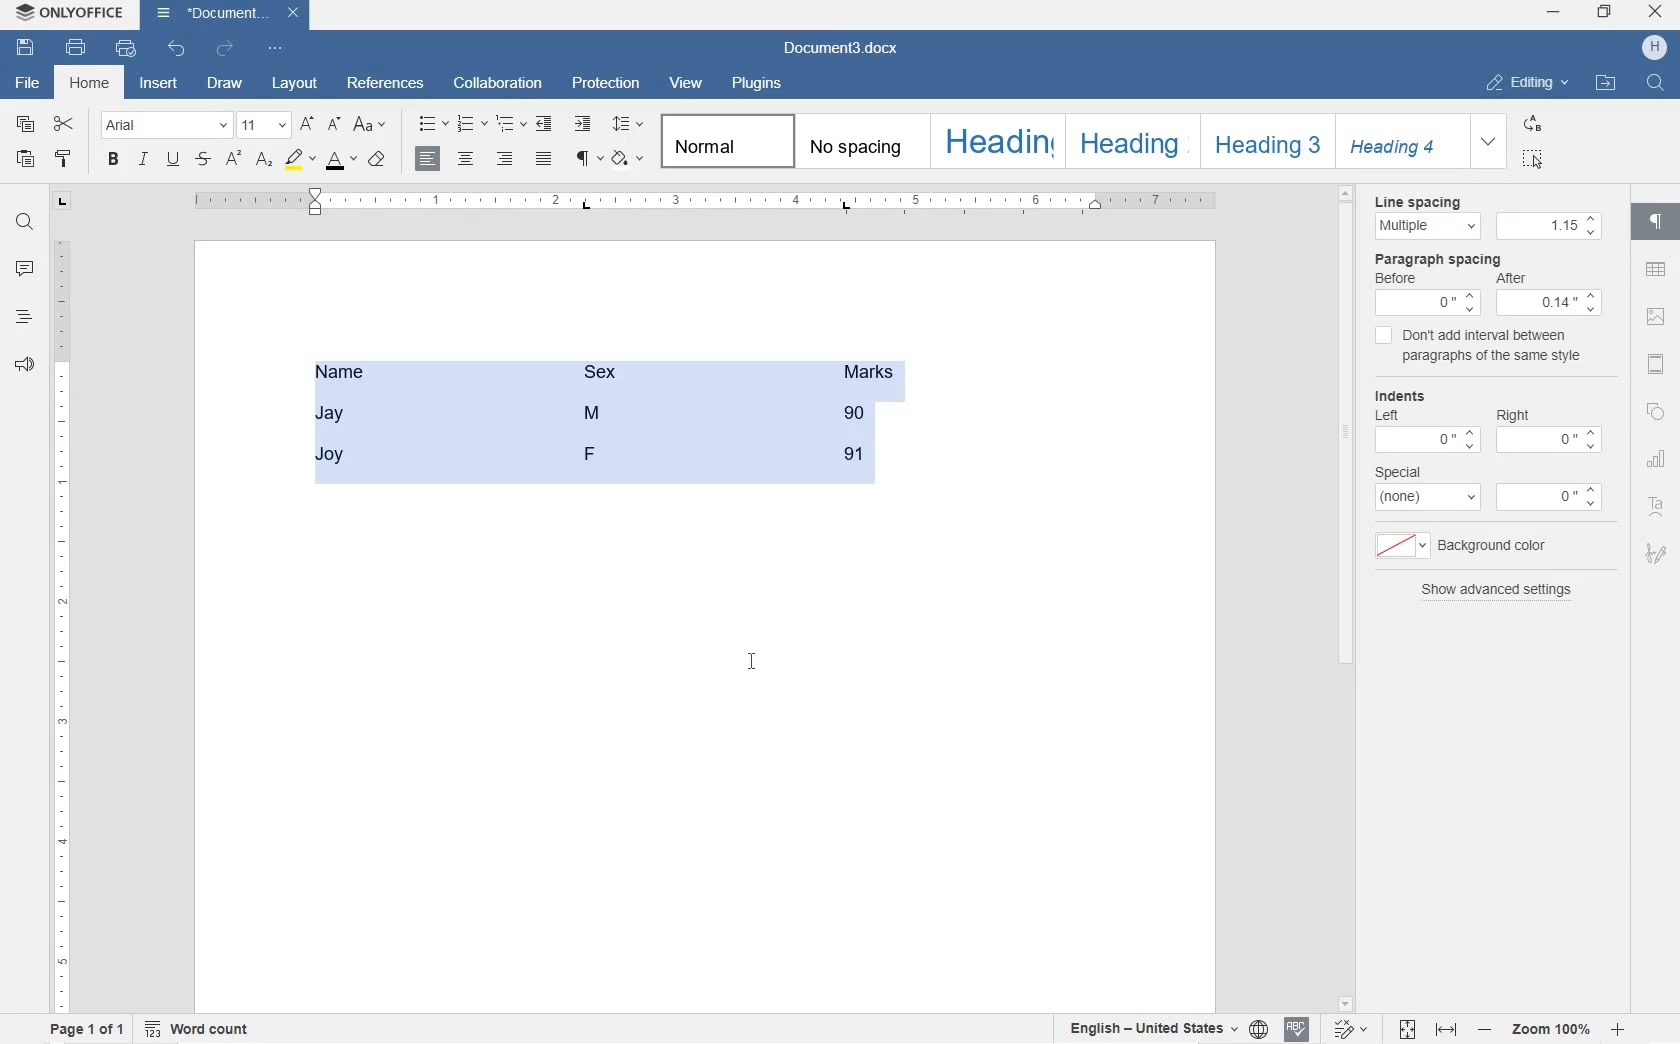  I want to click on CUT, so click(66, 123).